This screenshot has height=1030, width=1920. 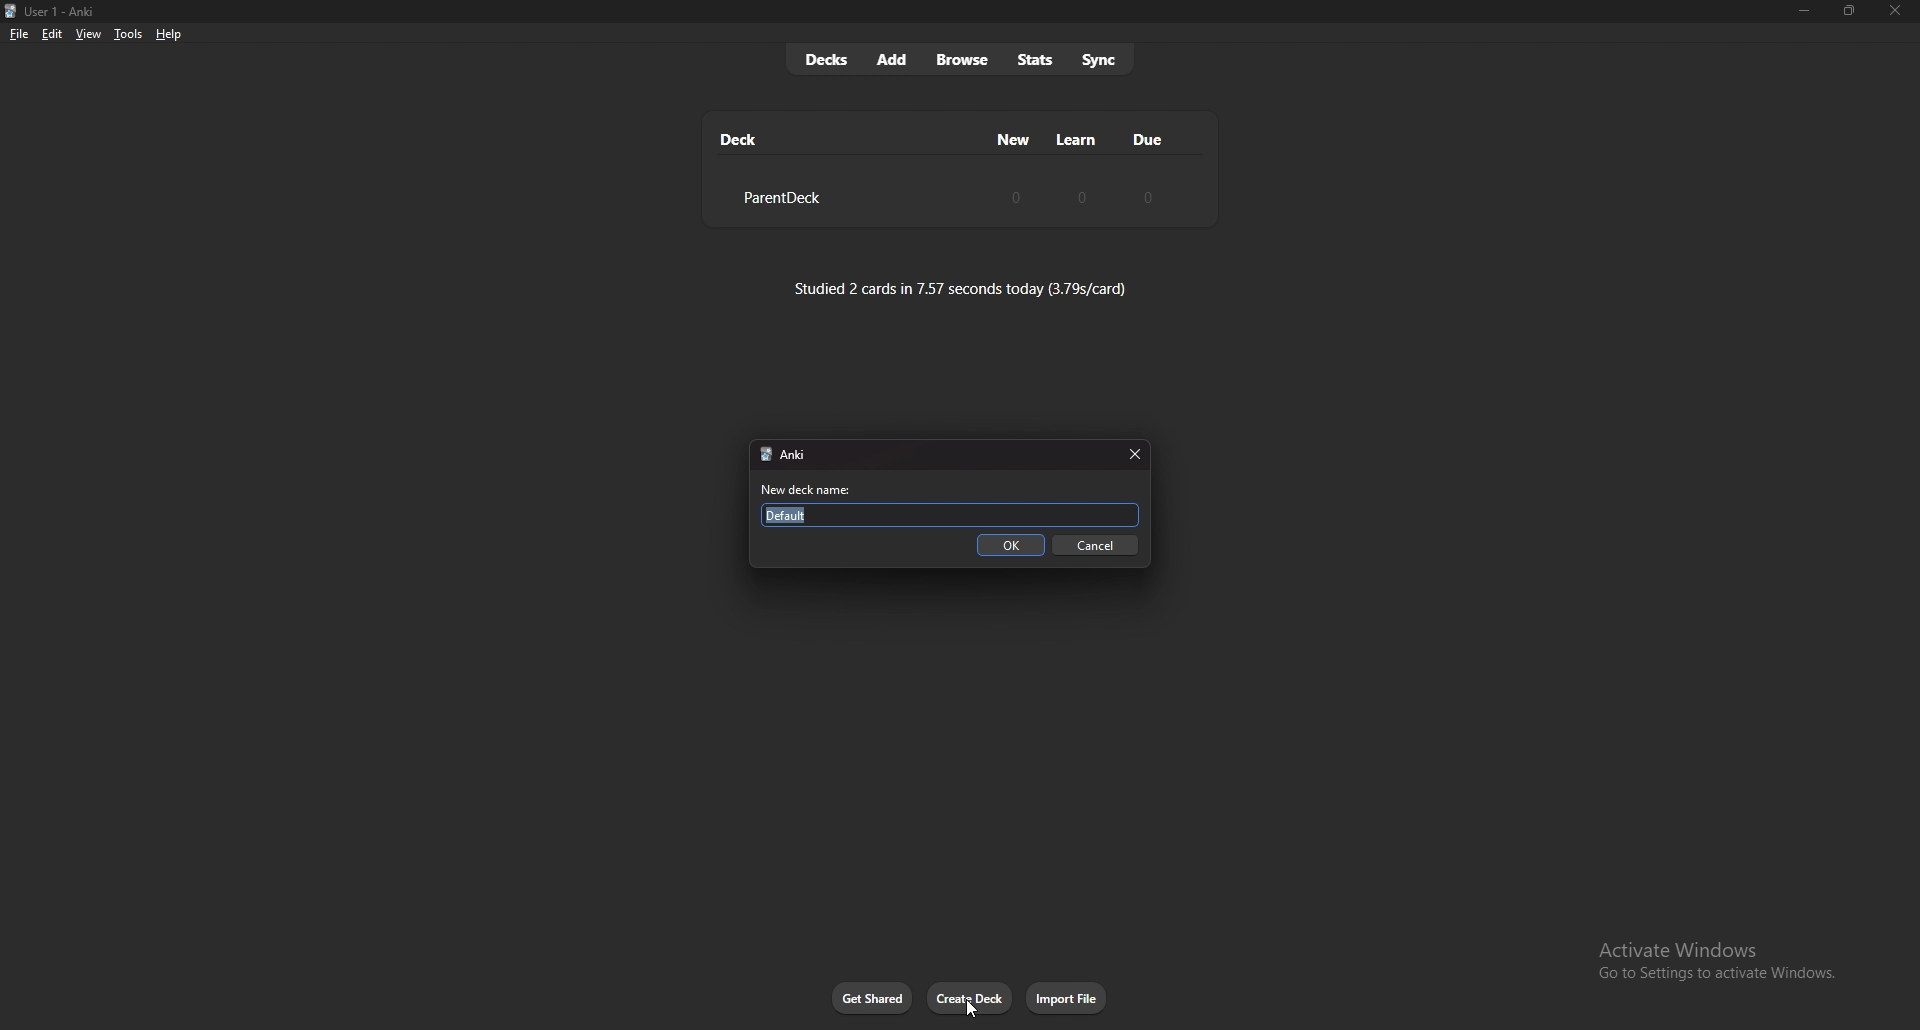 I want to click on 0, so click(x=1083, y=196).